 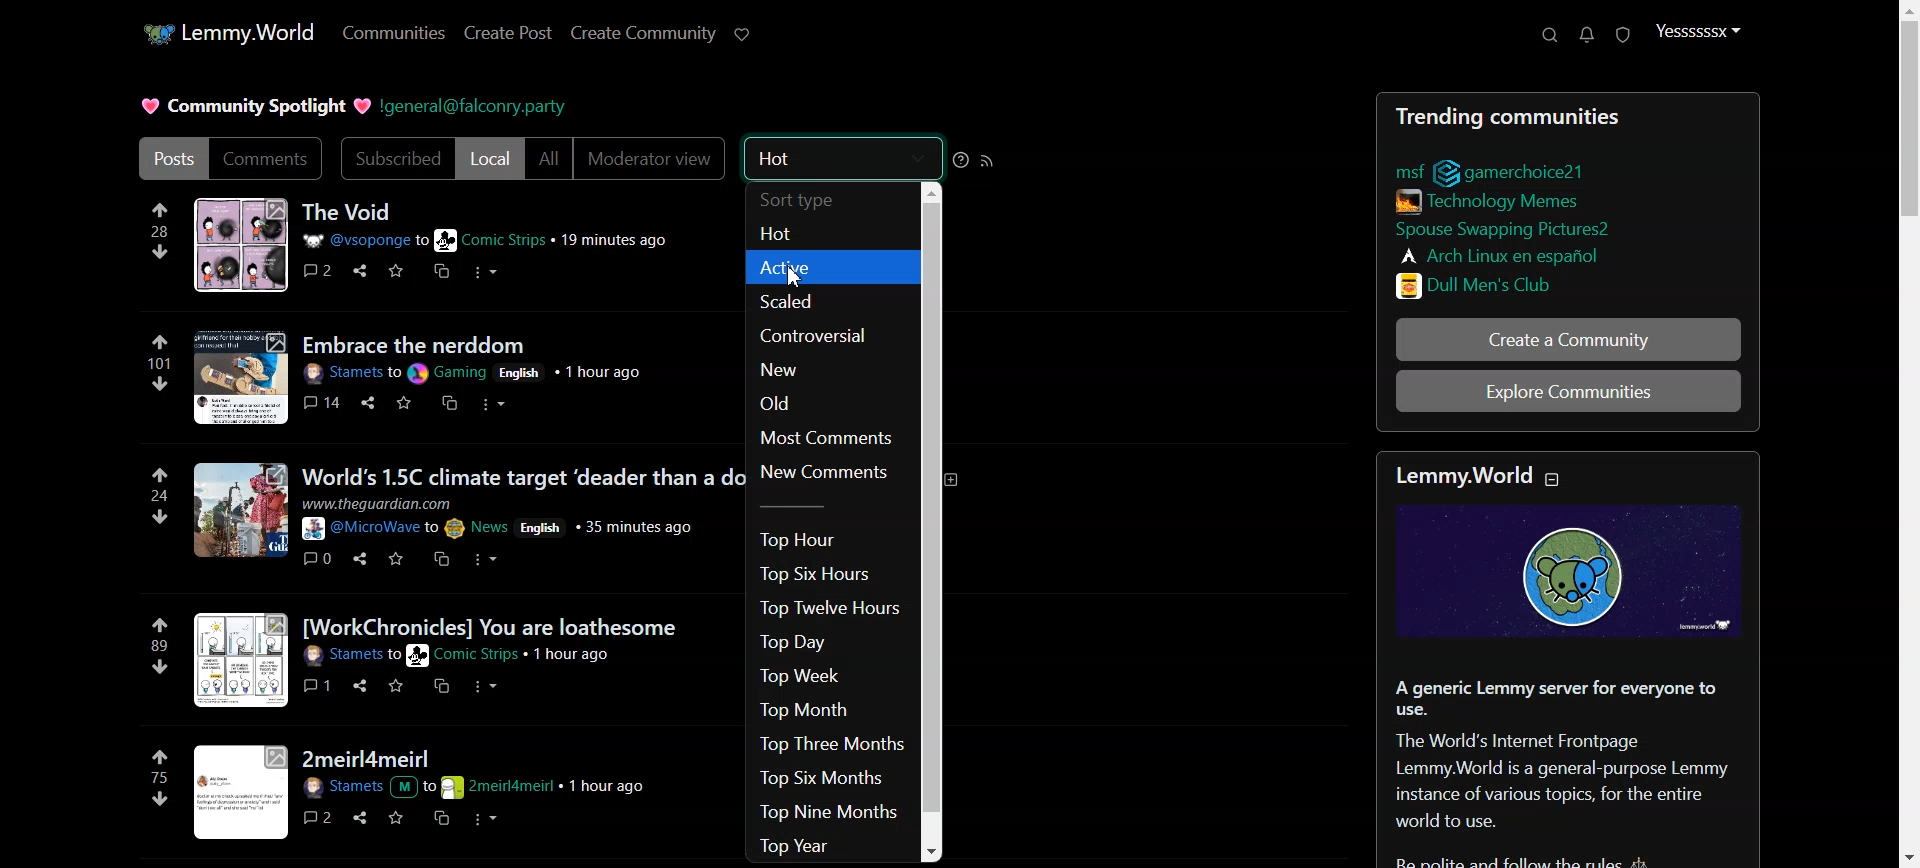 I want to click on Create Post, so click(x=508, y=32).